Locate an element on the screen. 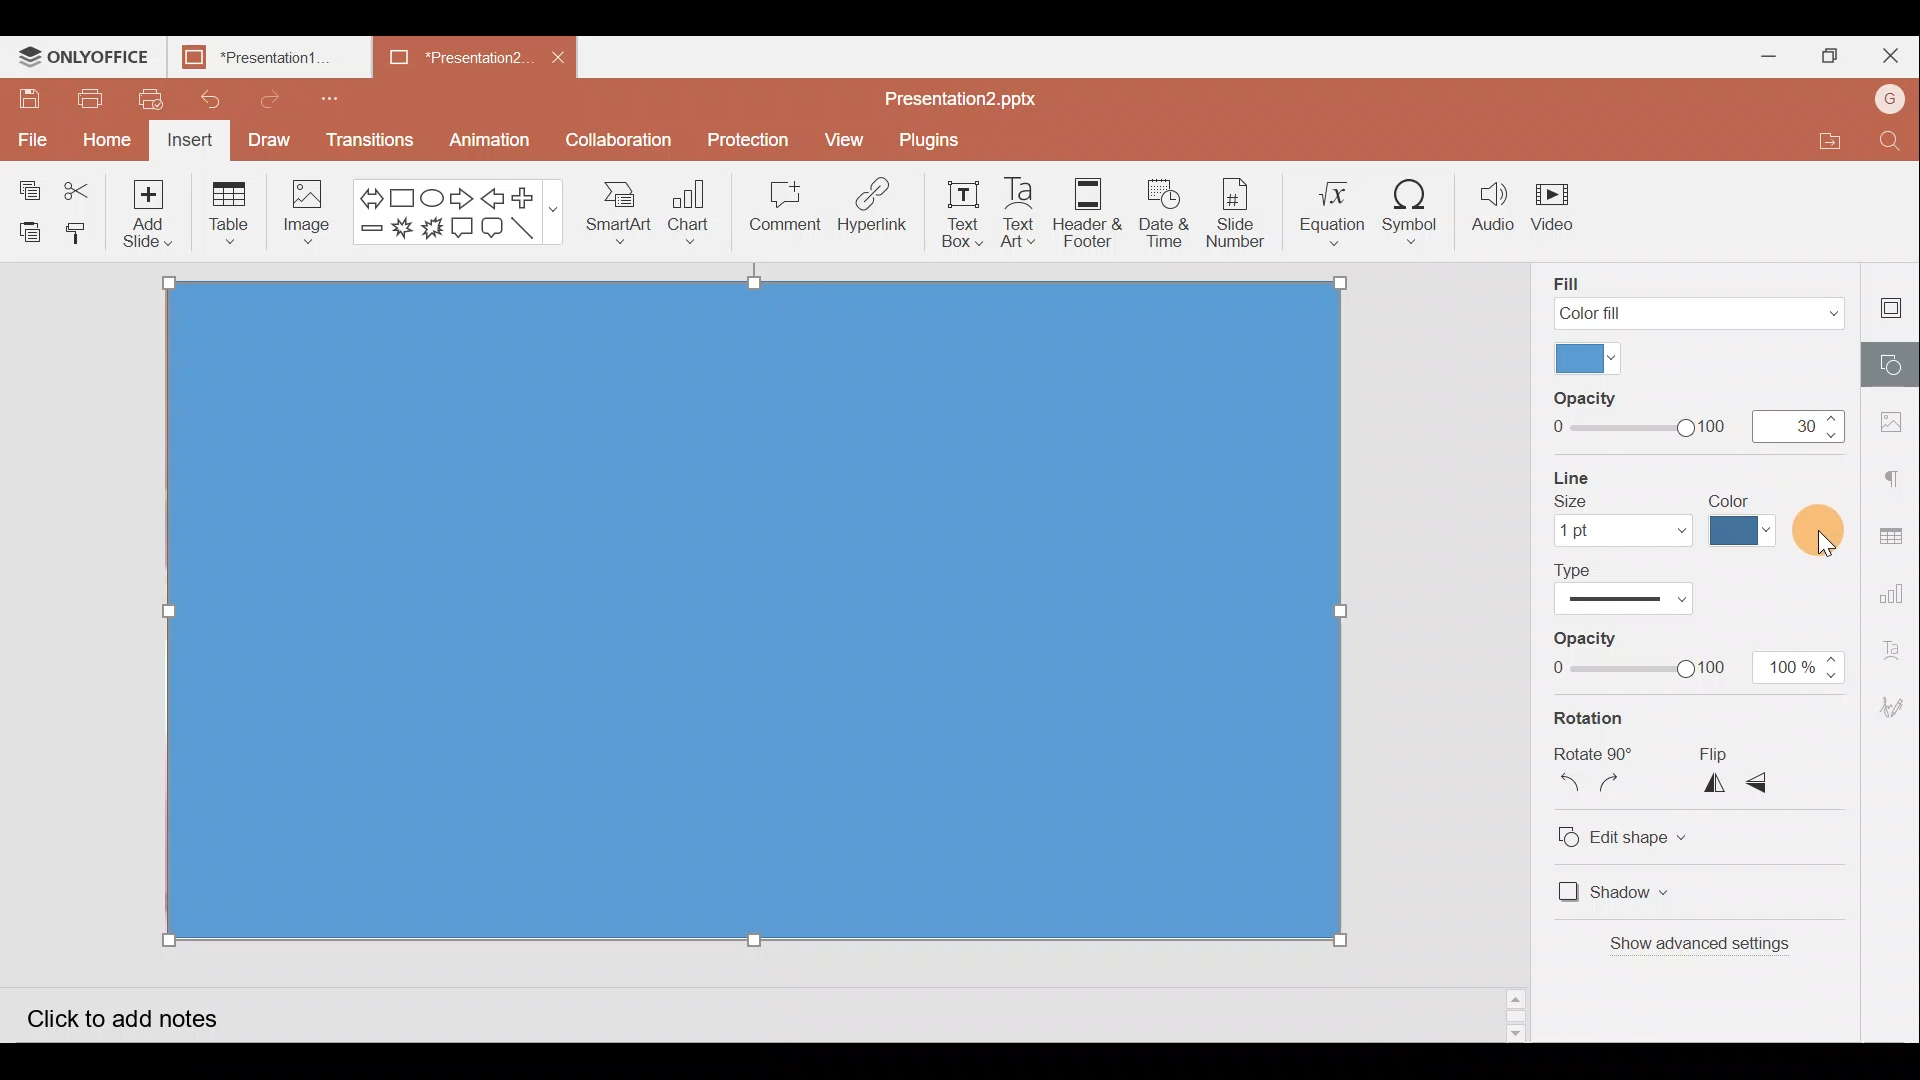  Explosion 2 is located at coordinates (433, 235).